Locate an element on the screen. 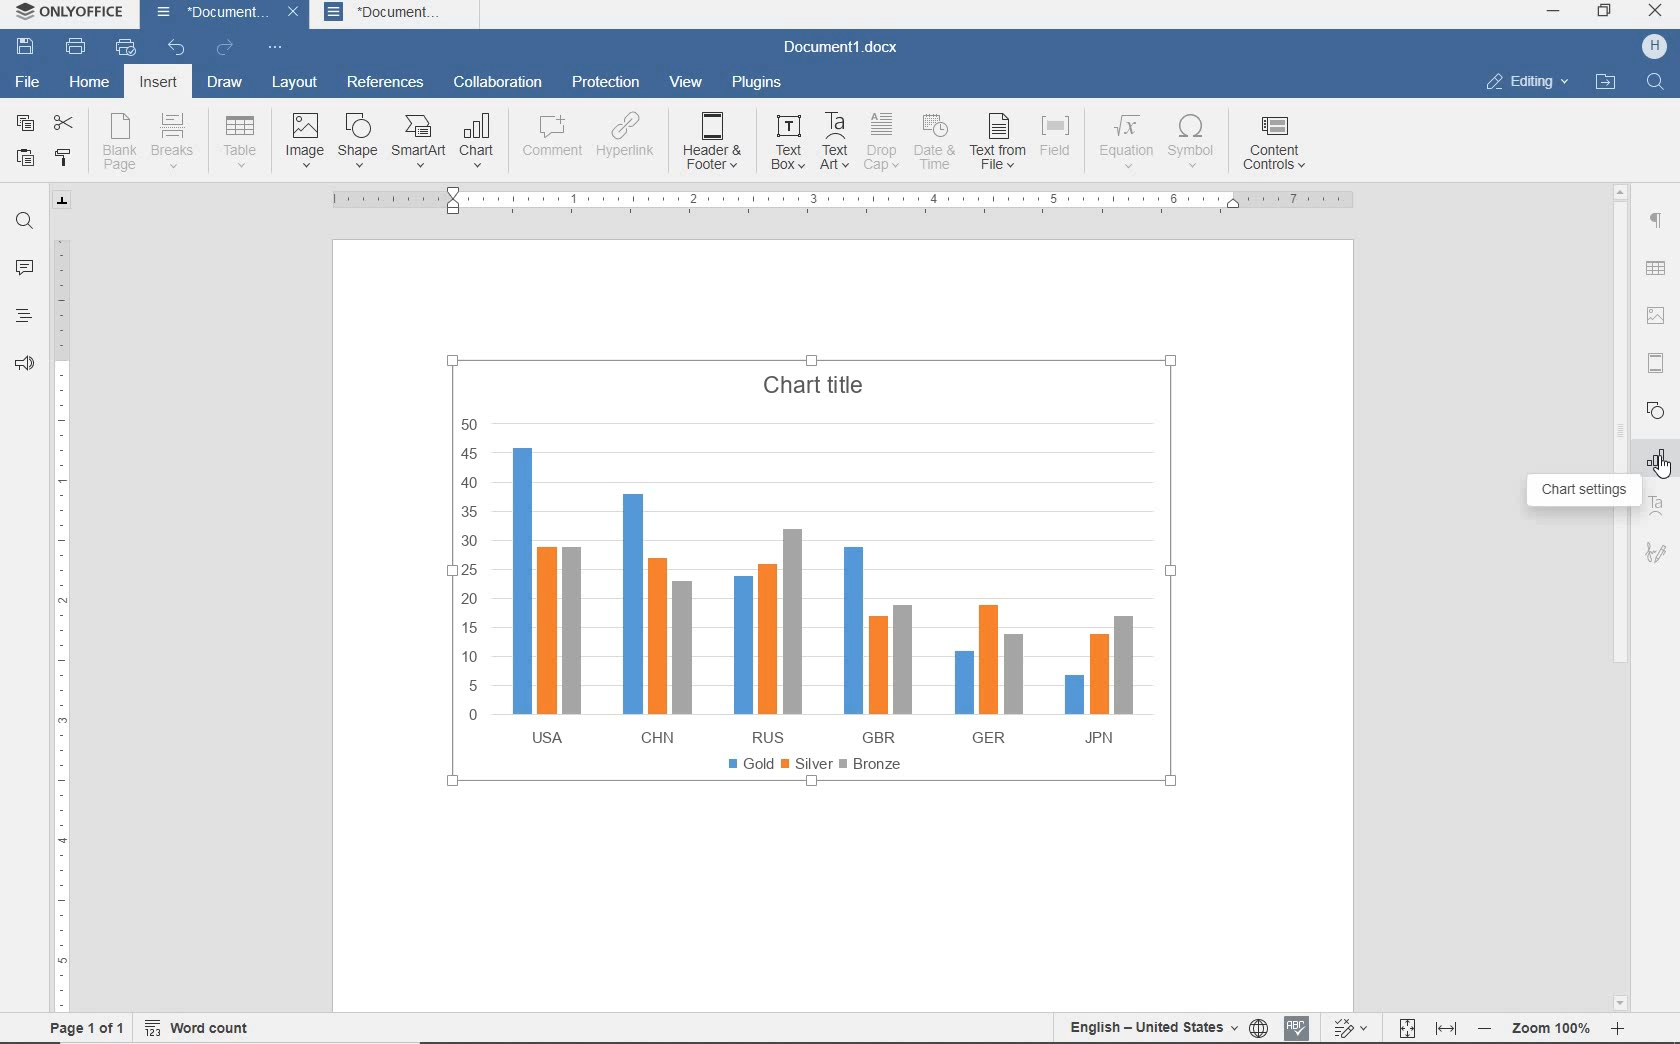 The image size is (1680, 1044). editing is located at coordinates (1526, 84).